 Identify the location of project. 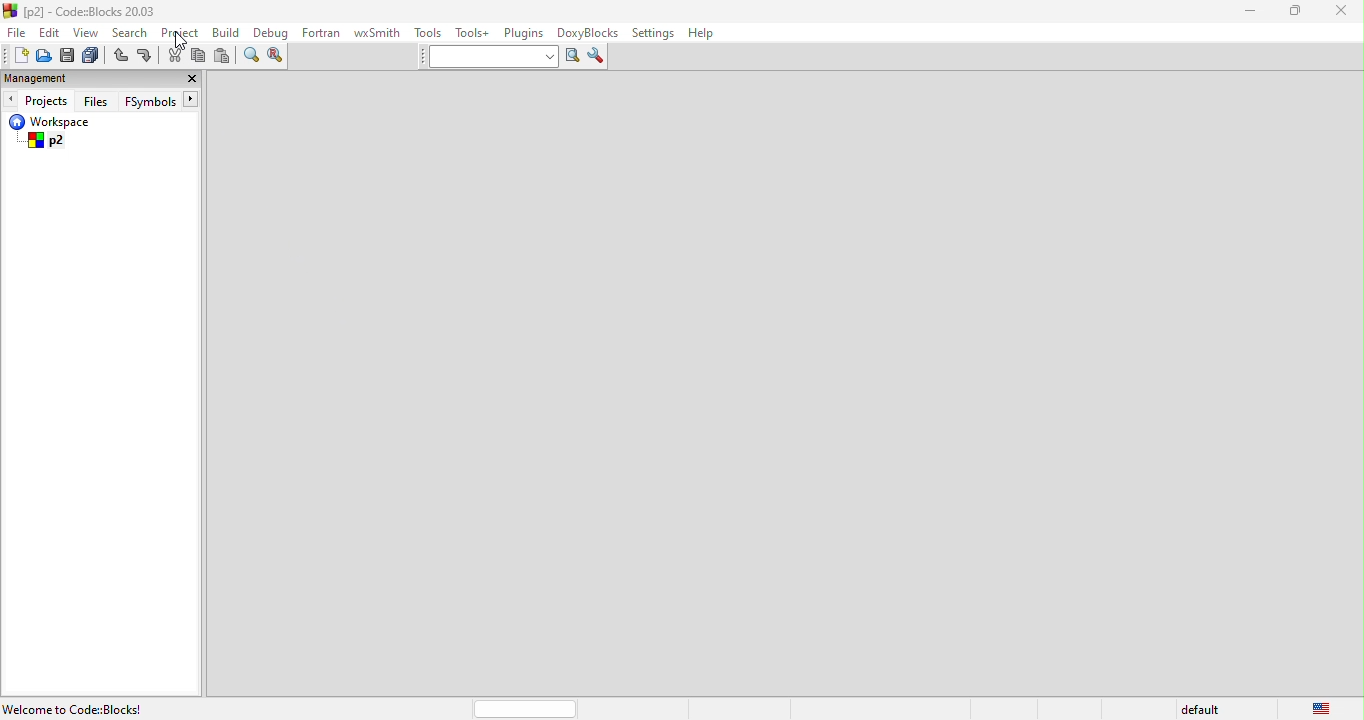
(182, 33).